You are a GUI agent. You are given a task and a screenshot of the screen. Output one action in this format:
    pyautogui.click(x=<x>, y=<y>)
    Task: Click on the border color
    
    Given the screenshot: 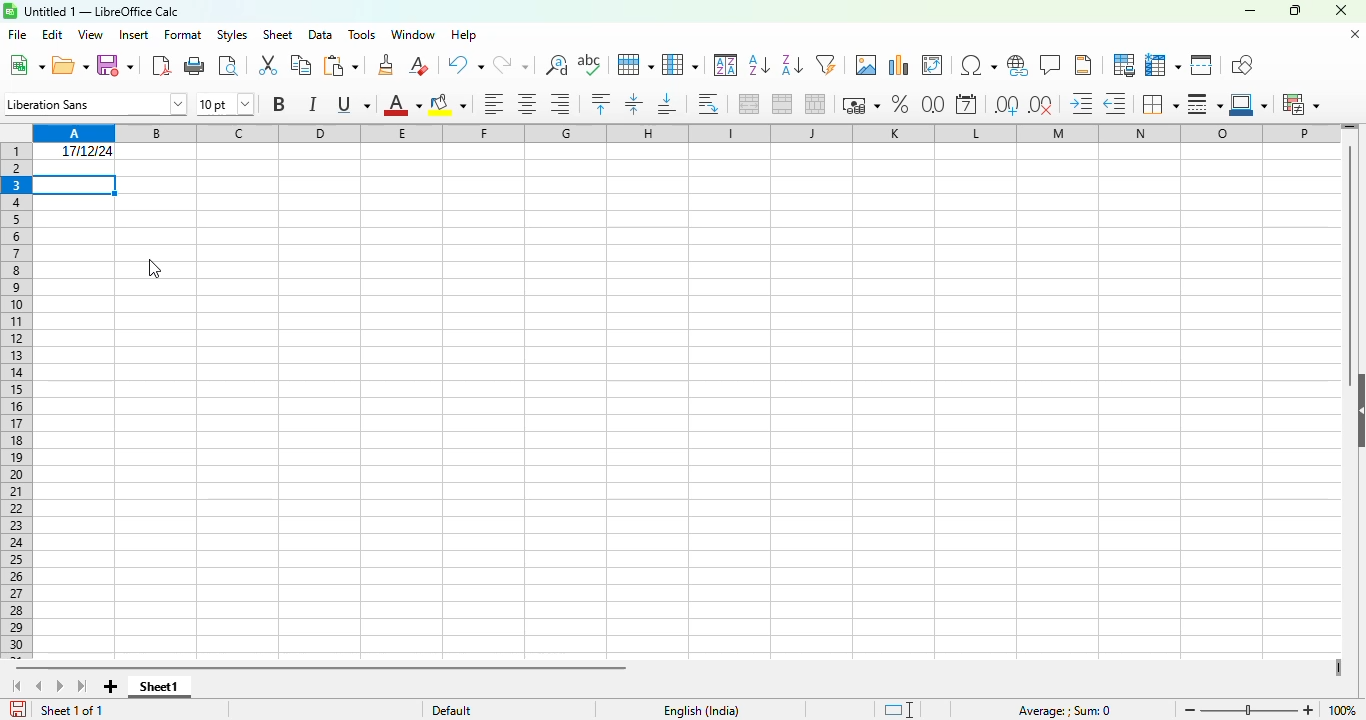 What is the action you would take?
    pyautogui.click(x=1250, y=105)
    